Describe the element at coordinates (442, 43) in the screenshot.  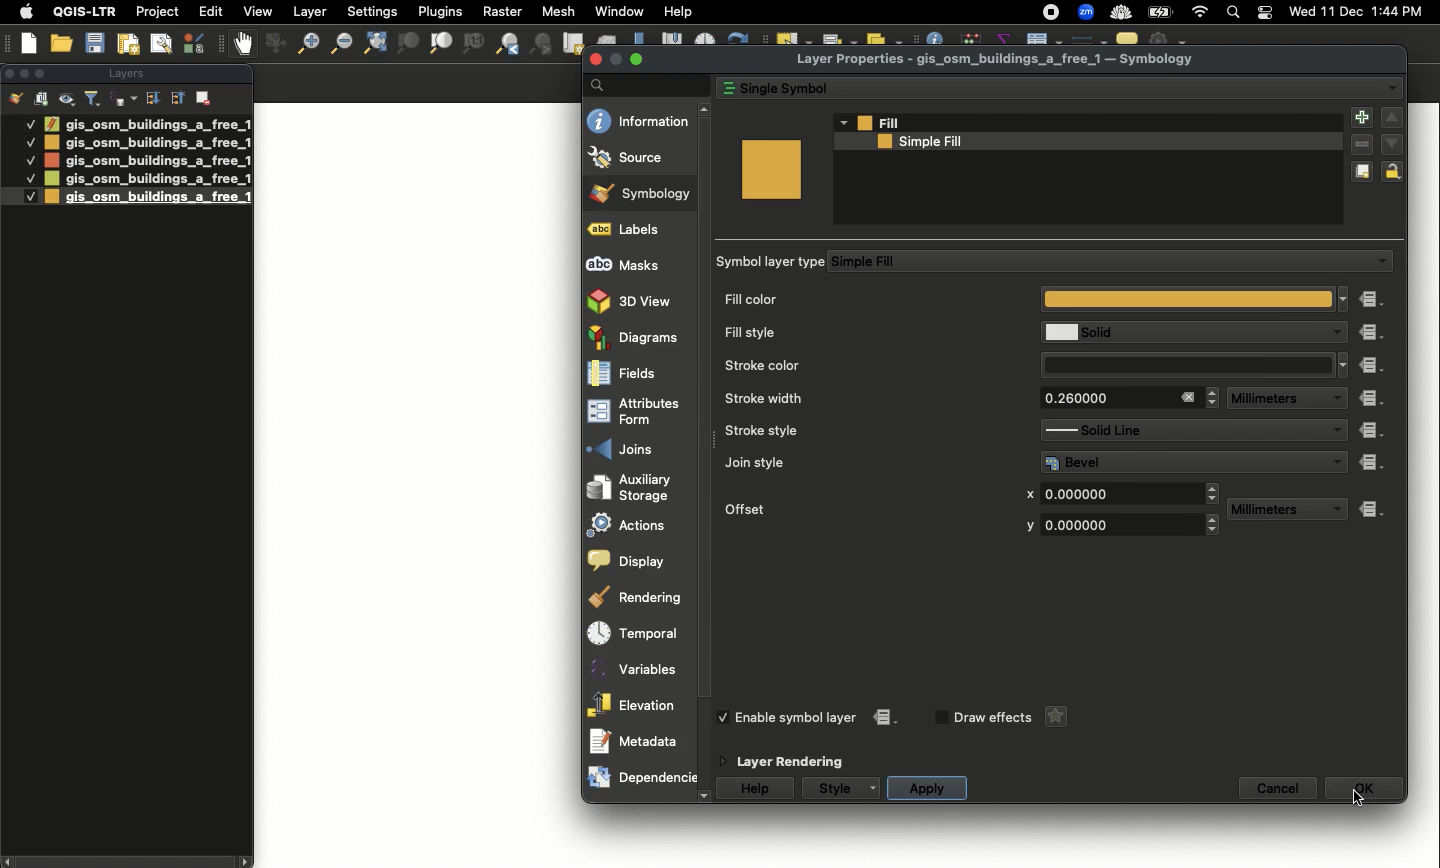
I see `Zoom to layer` at that location.